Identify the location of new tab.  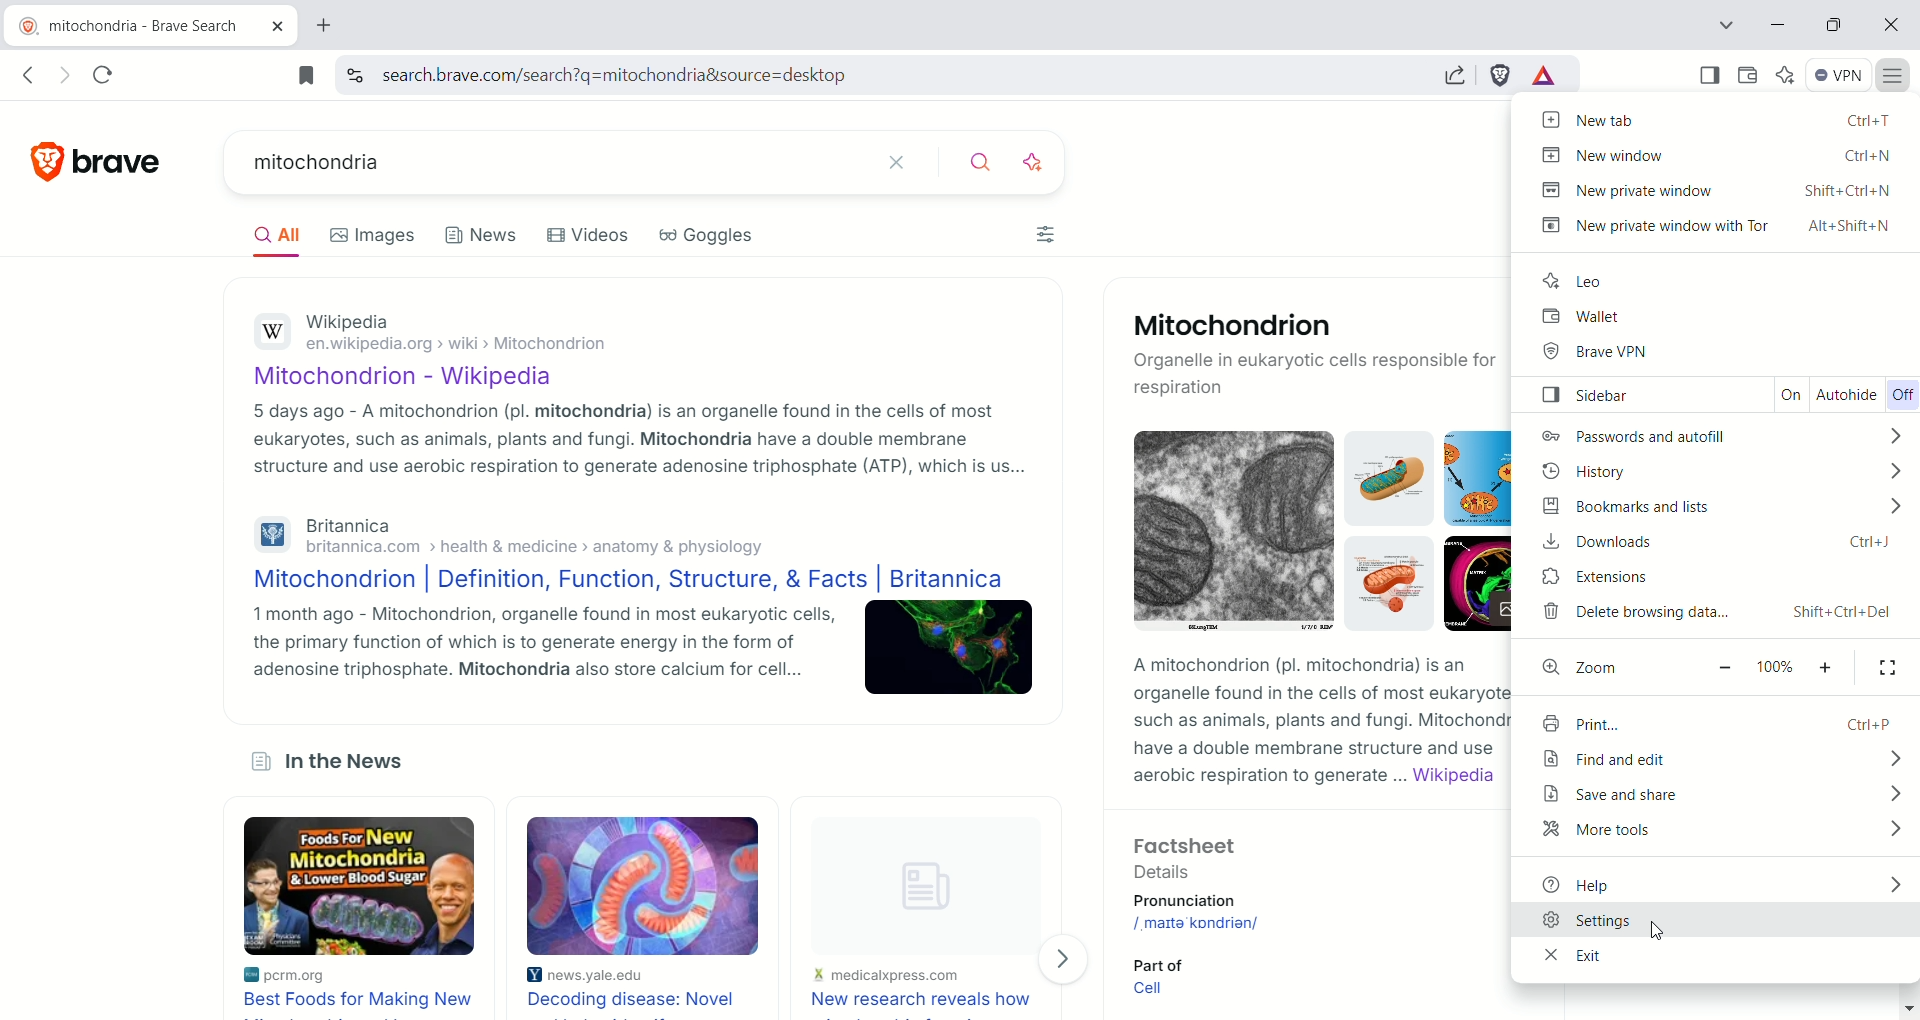
(1719, 118).